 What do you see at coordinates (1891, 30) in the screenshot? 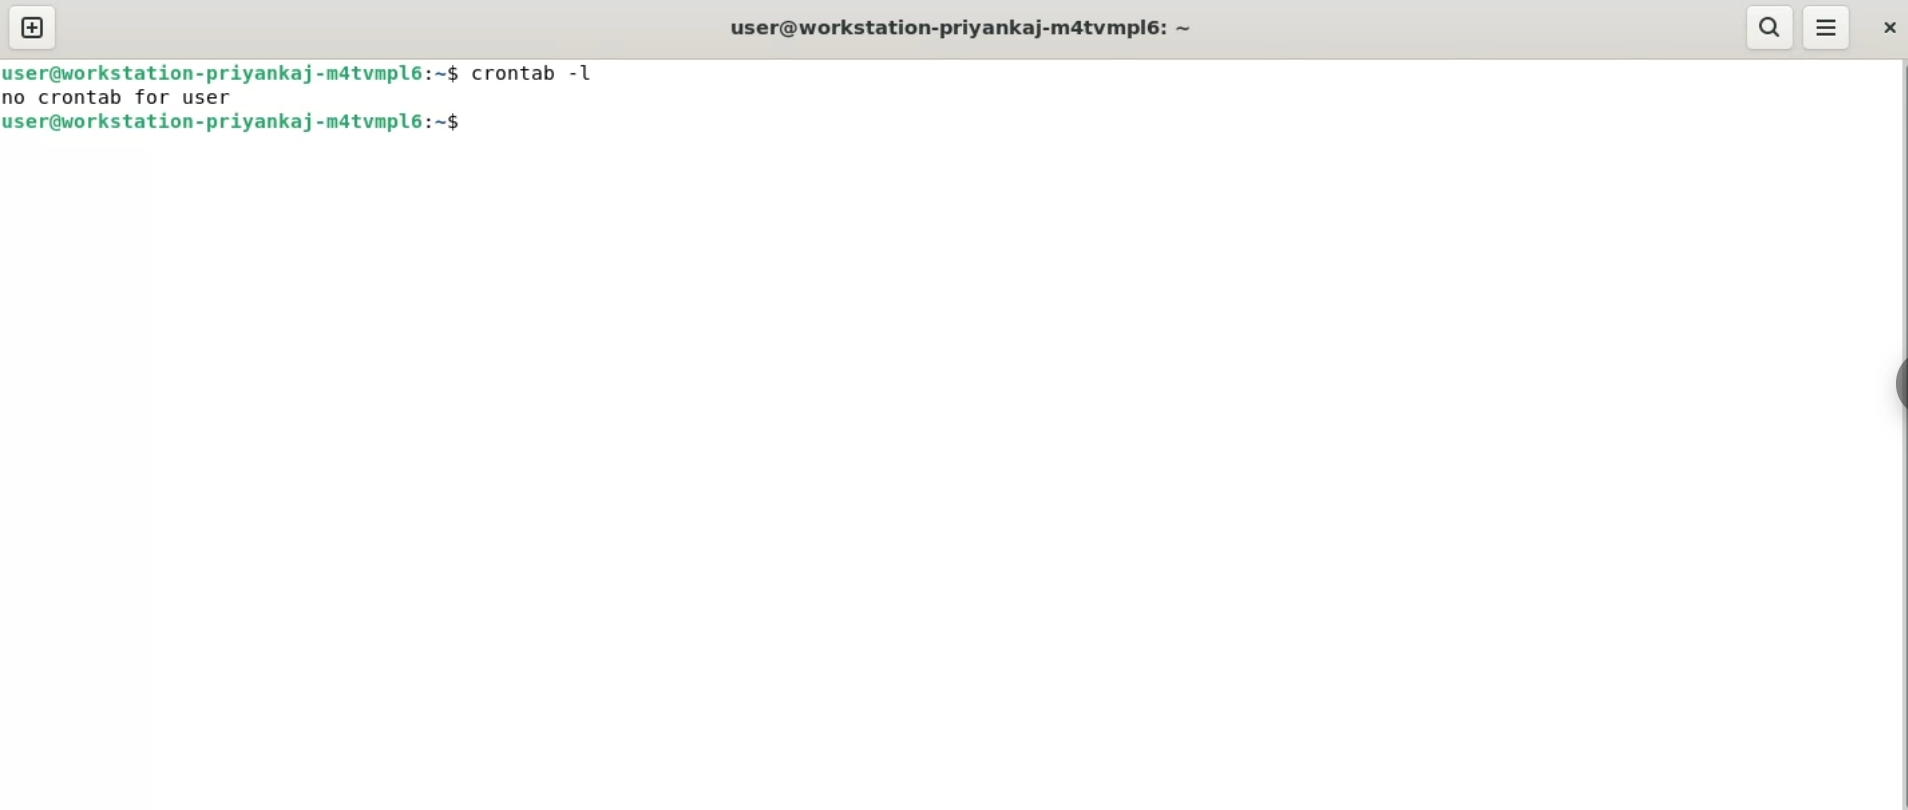
I see `close` at bounding box center [1891, 30].